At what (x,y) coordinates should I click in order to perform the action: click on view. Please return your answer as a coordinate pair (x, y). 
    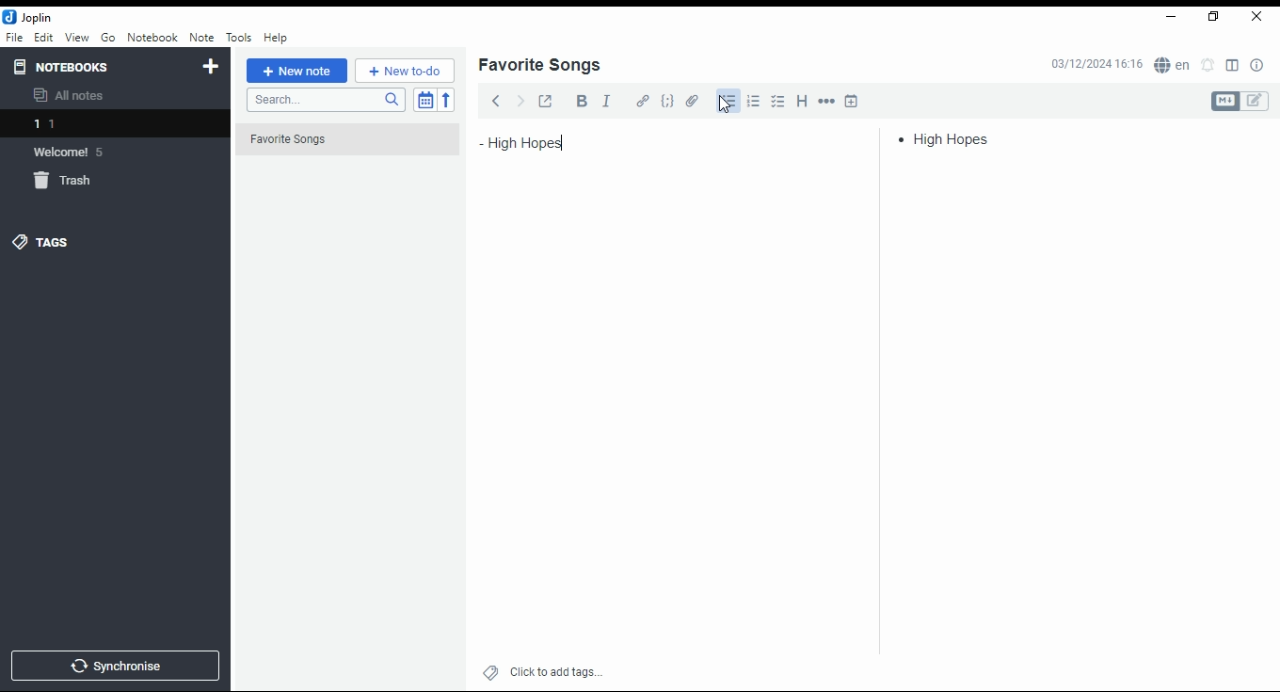
    Looking at the image, I should click on (77, 38).